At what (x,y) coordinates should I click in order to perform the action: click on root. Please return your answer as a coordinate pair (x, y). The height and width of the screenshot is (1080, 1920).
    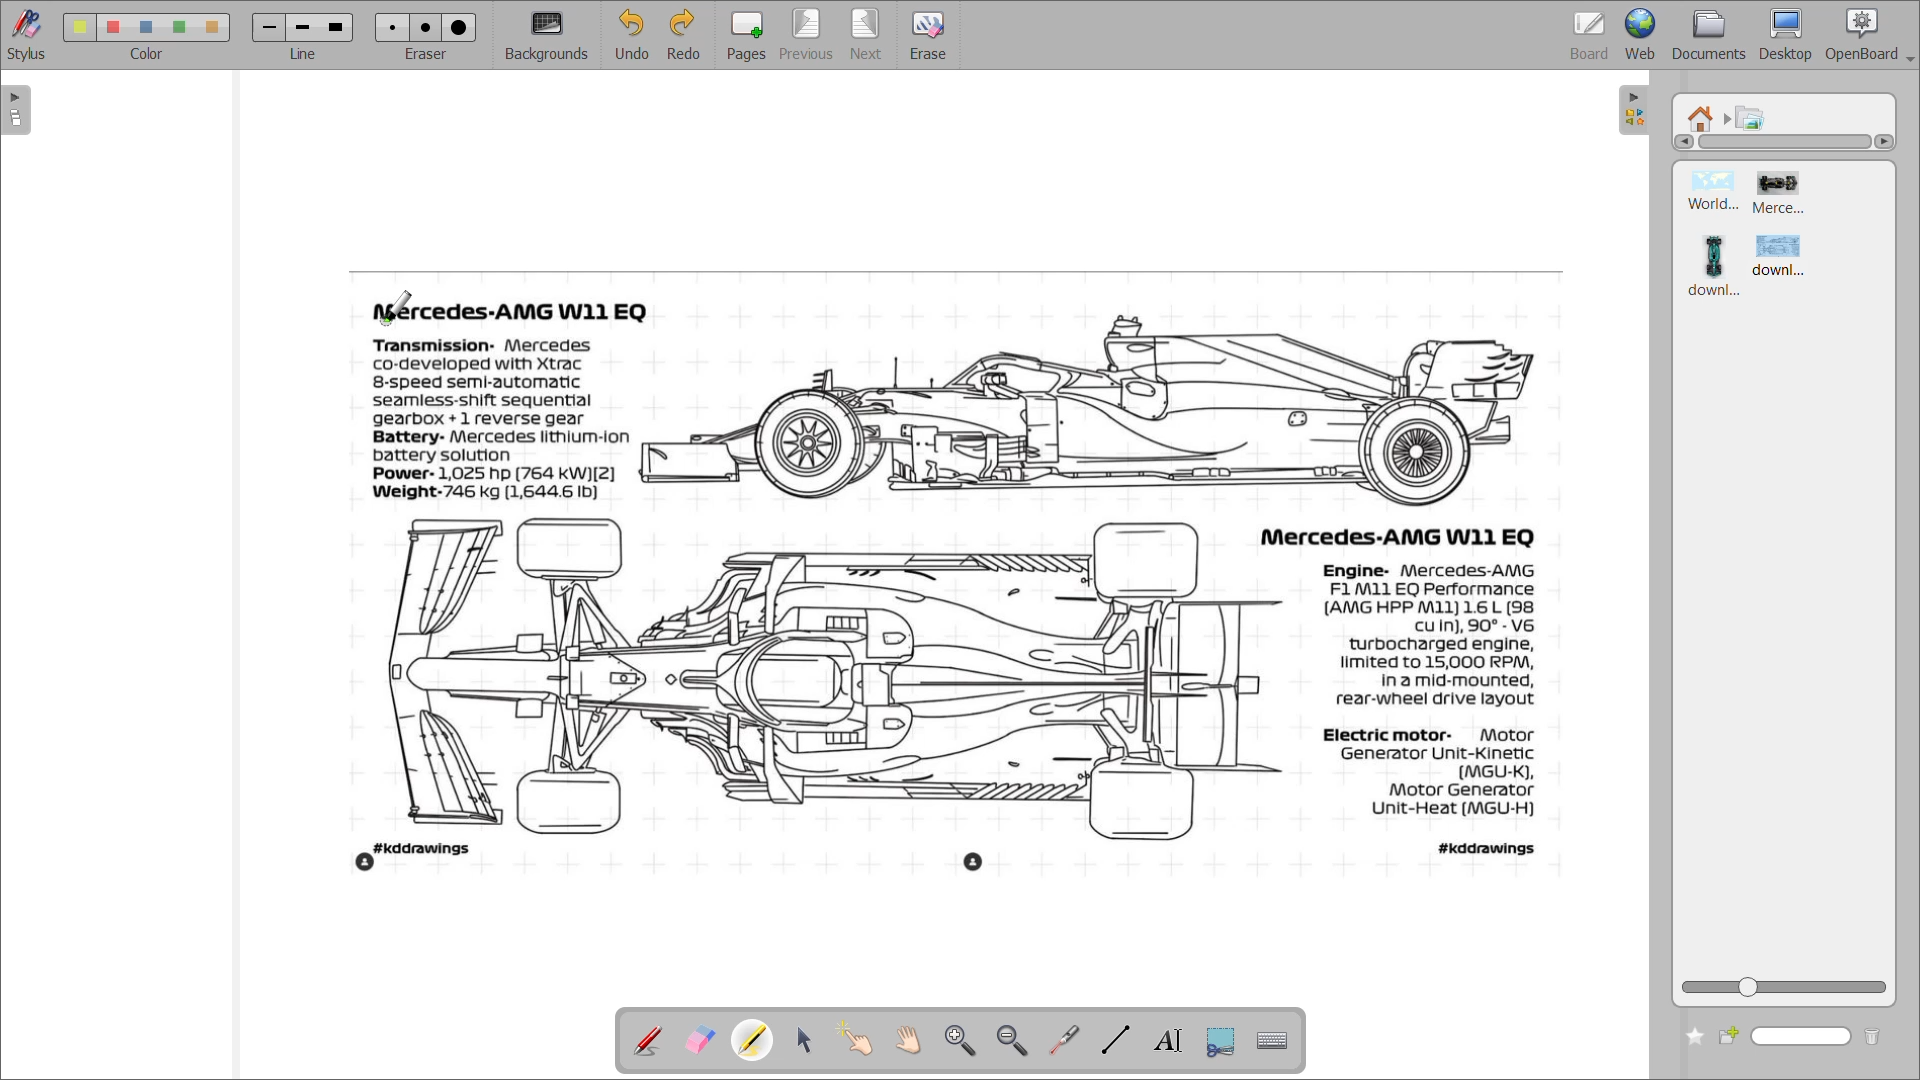
    Looking at the image, I should click on (1701, 120).